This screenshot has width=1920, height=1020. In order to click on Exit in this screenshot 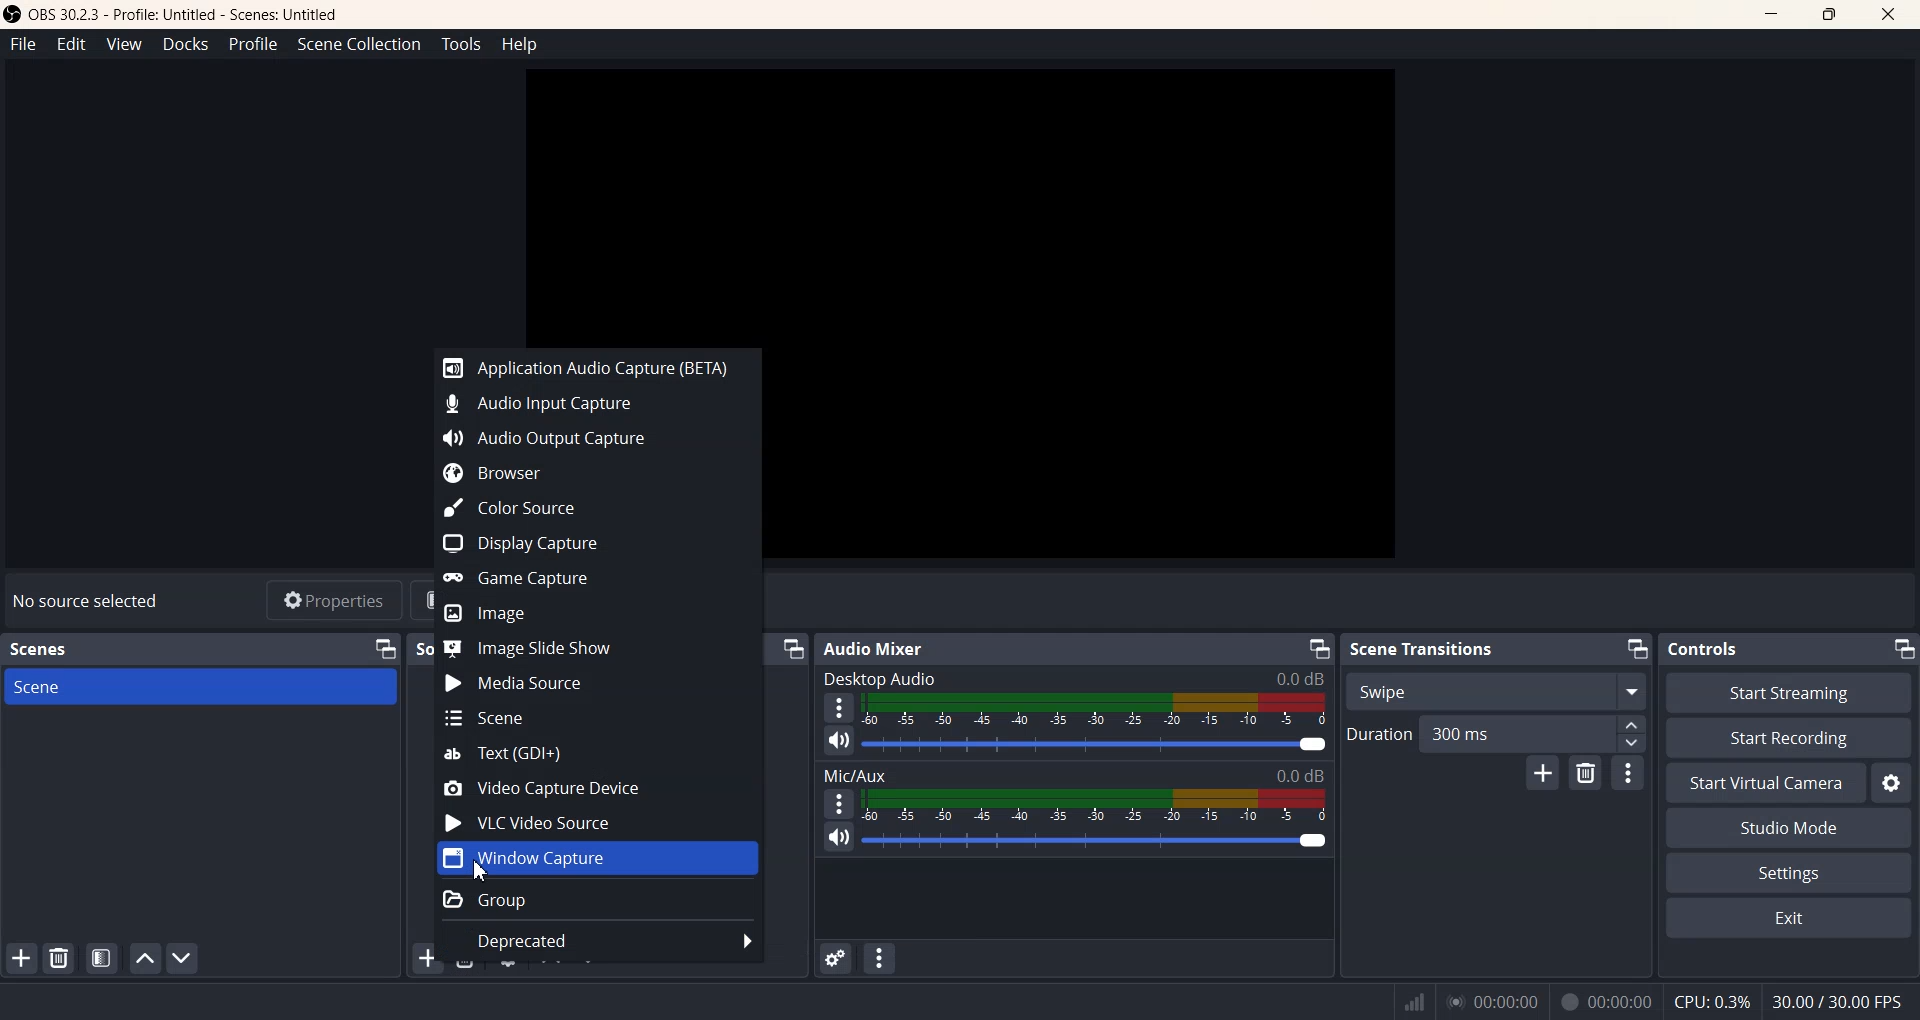, I will do `click(1793, 920)`.